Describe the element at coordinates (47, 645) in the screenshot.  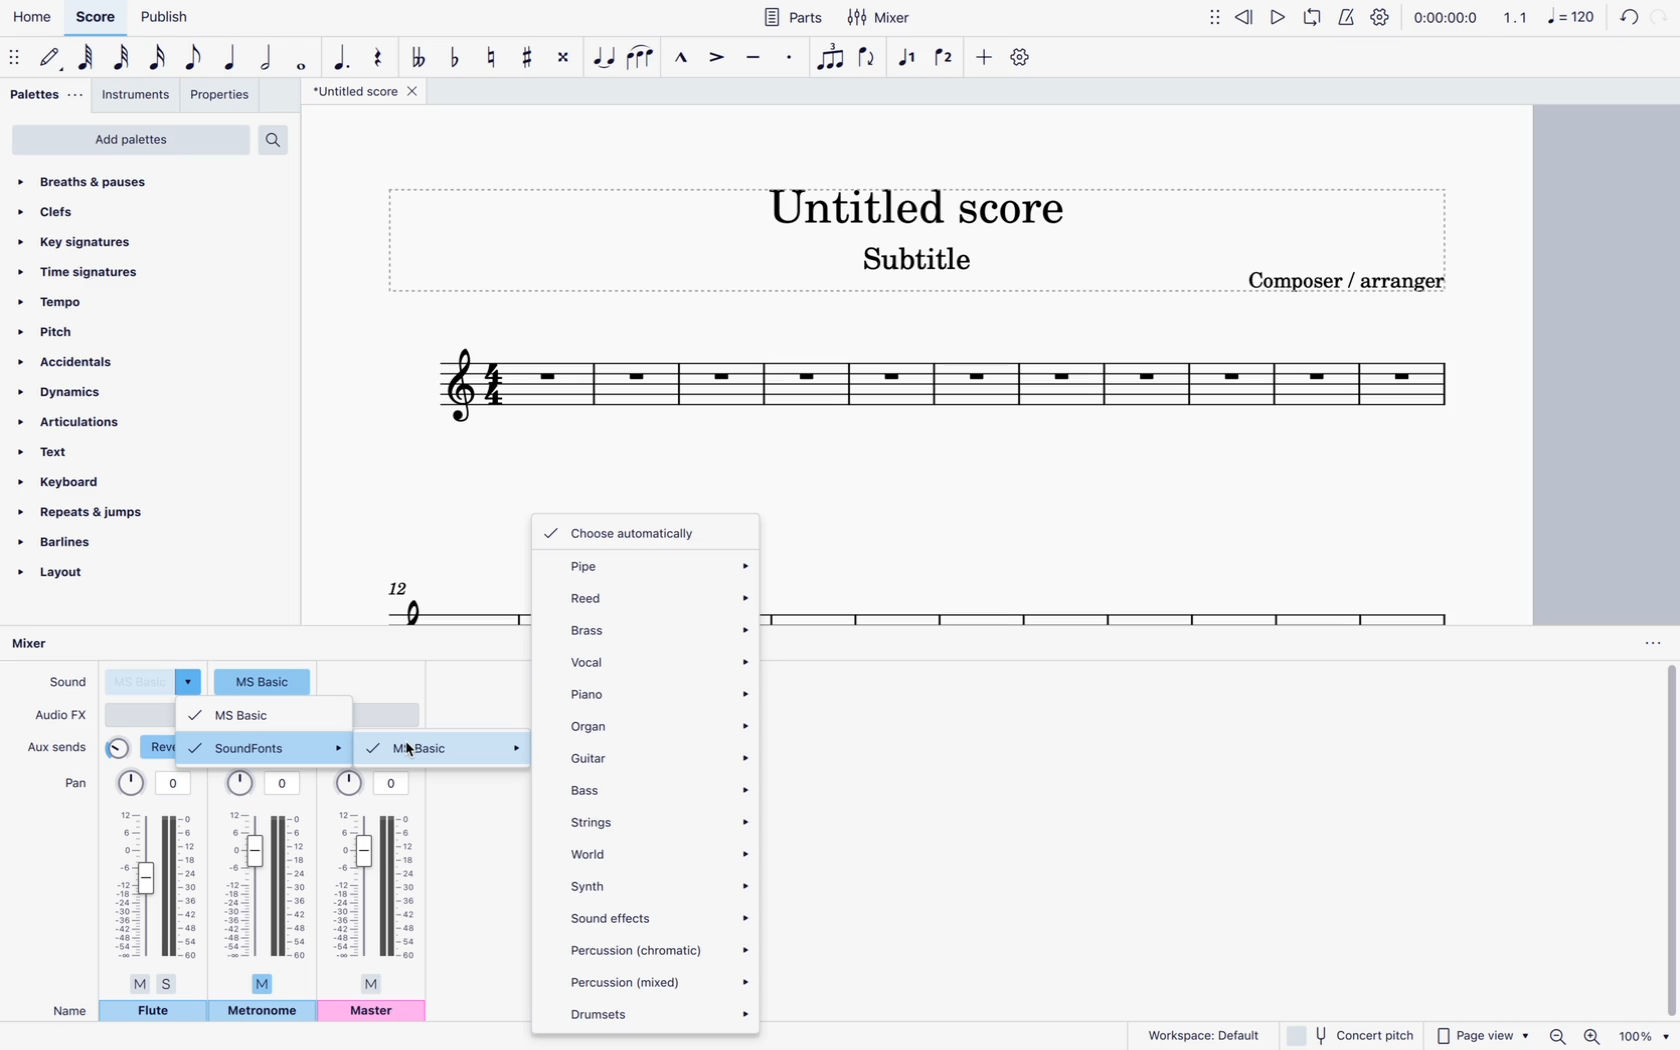
I see `mixer` at that location.